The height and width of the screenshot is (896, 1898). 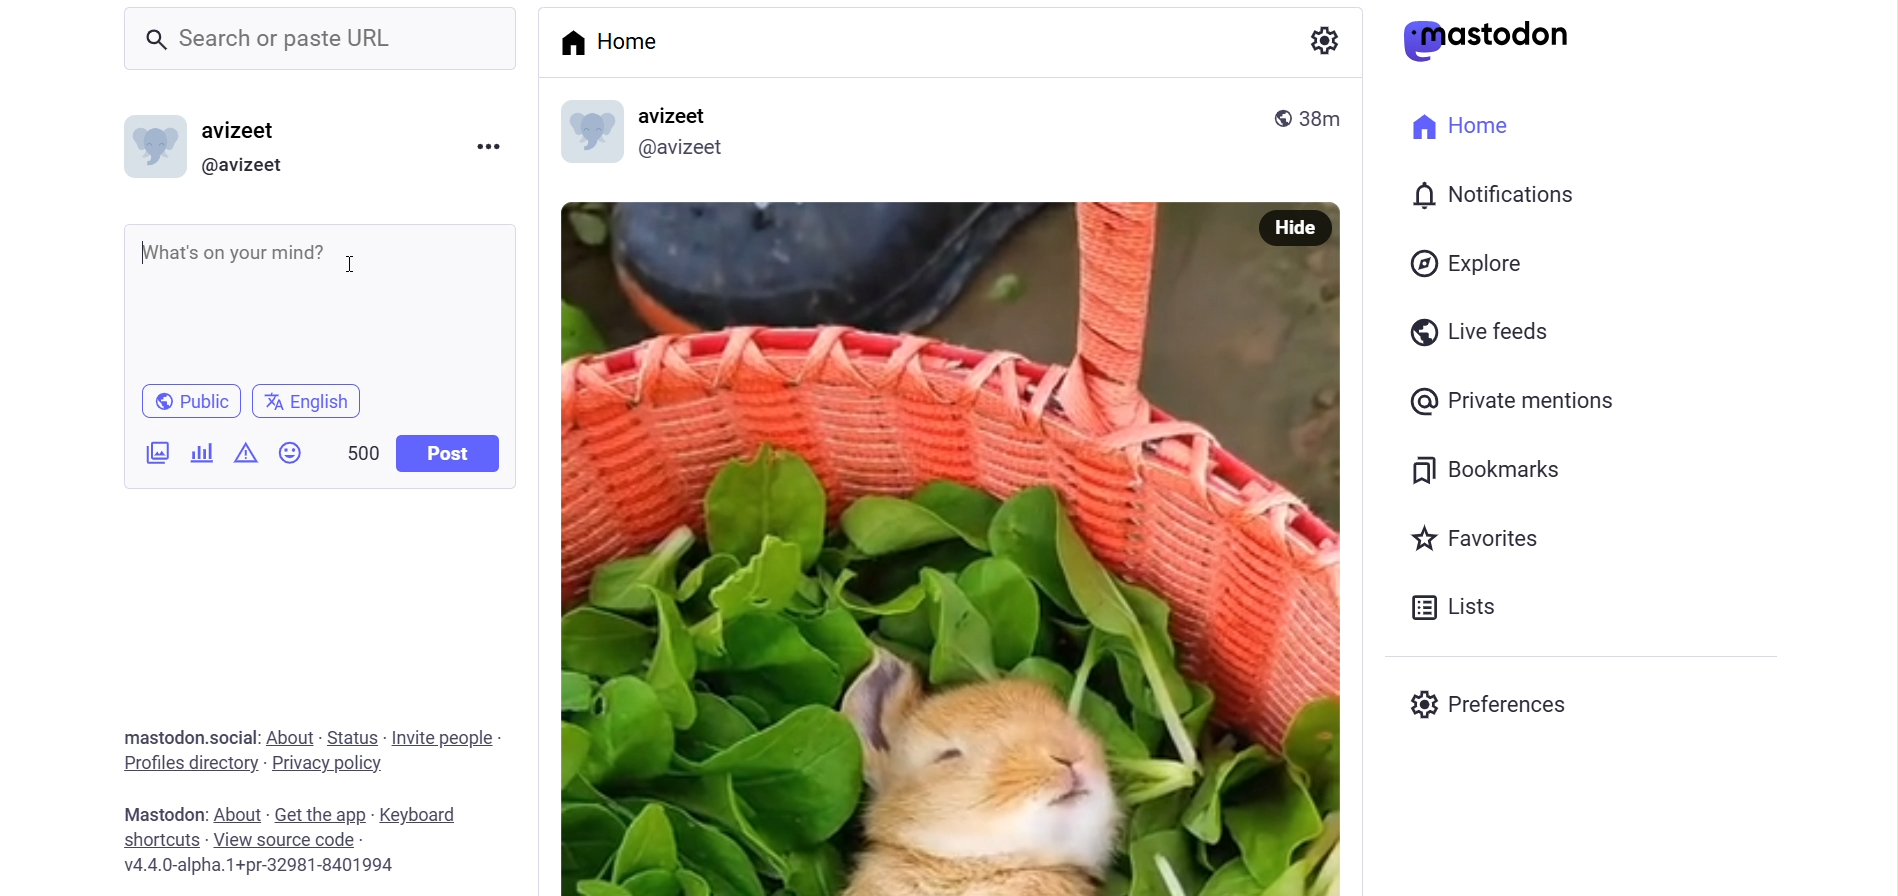 What do you see at coordinates (161, 815) in the screenshot?
I see `Mastodon` at bounding box center [161, 815].